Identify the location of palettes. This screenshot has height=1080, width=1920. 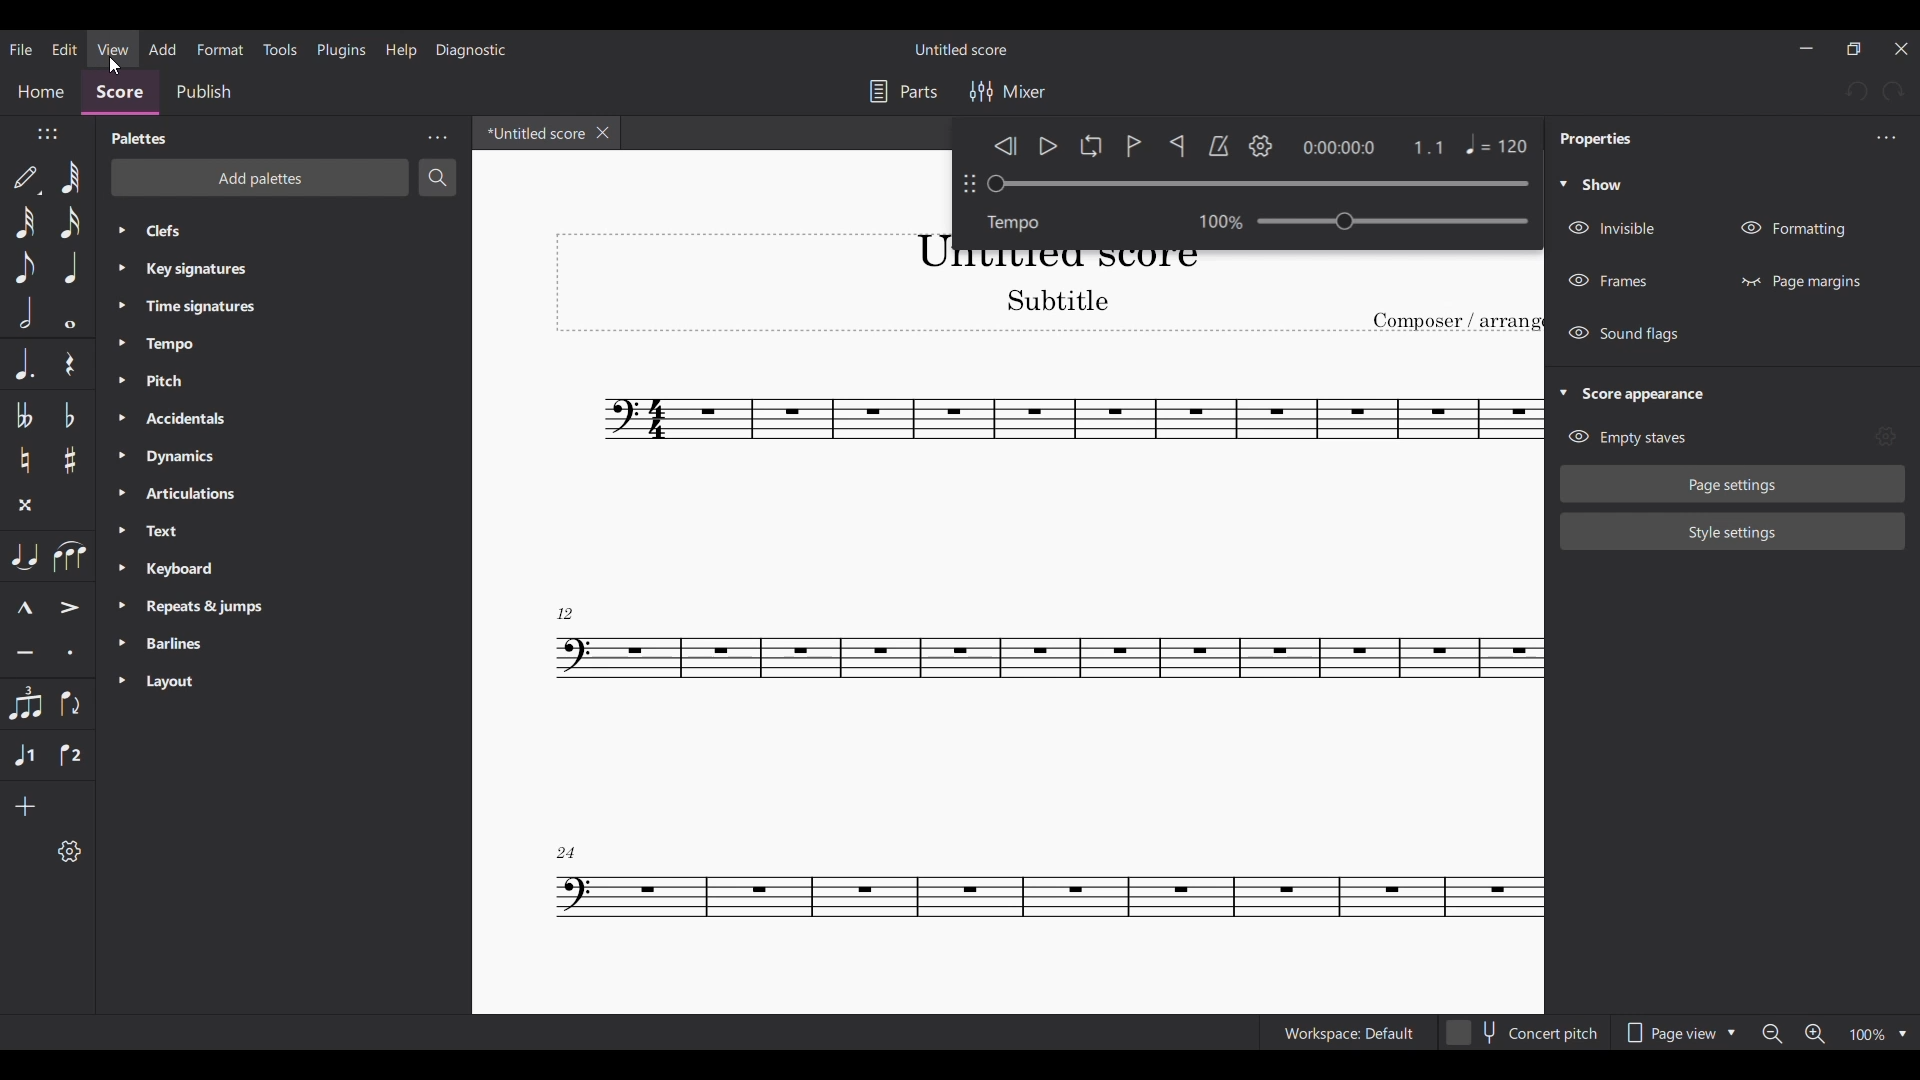
(135, 138).